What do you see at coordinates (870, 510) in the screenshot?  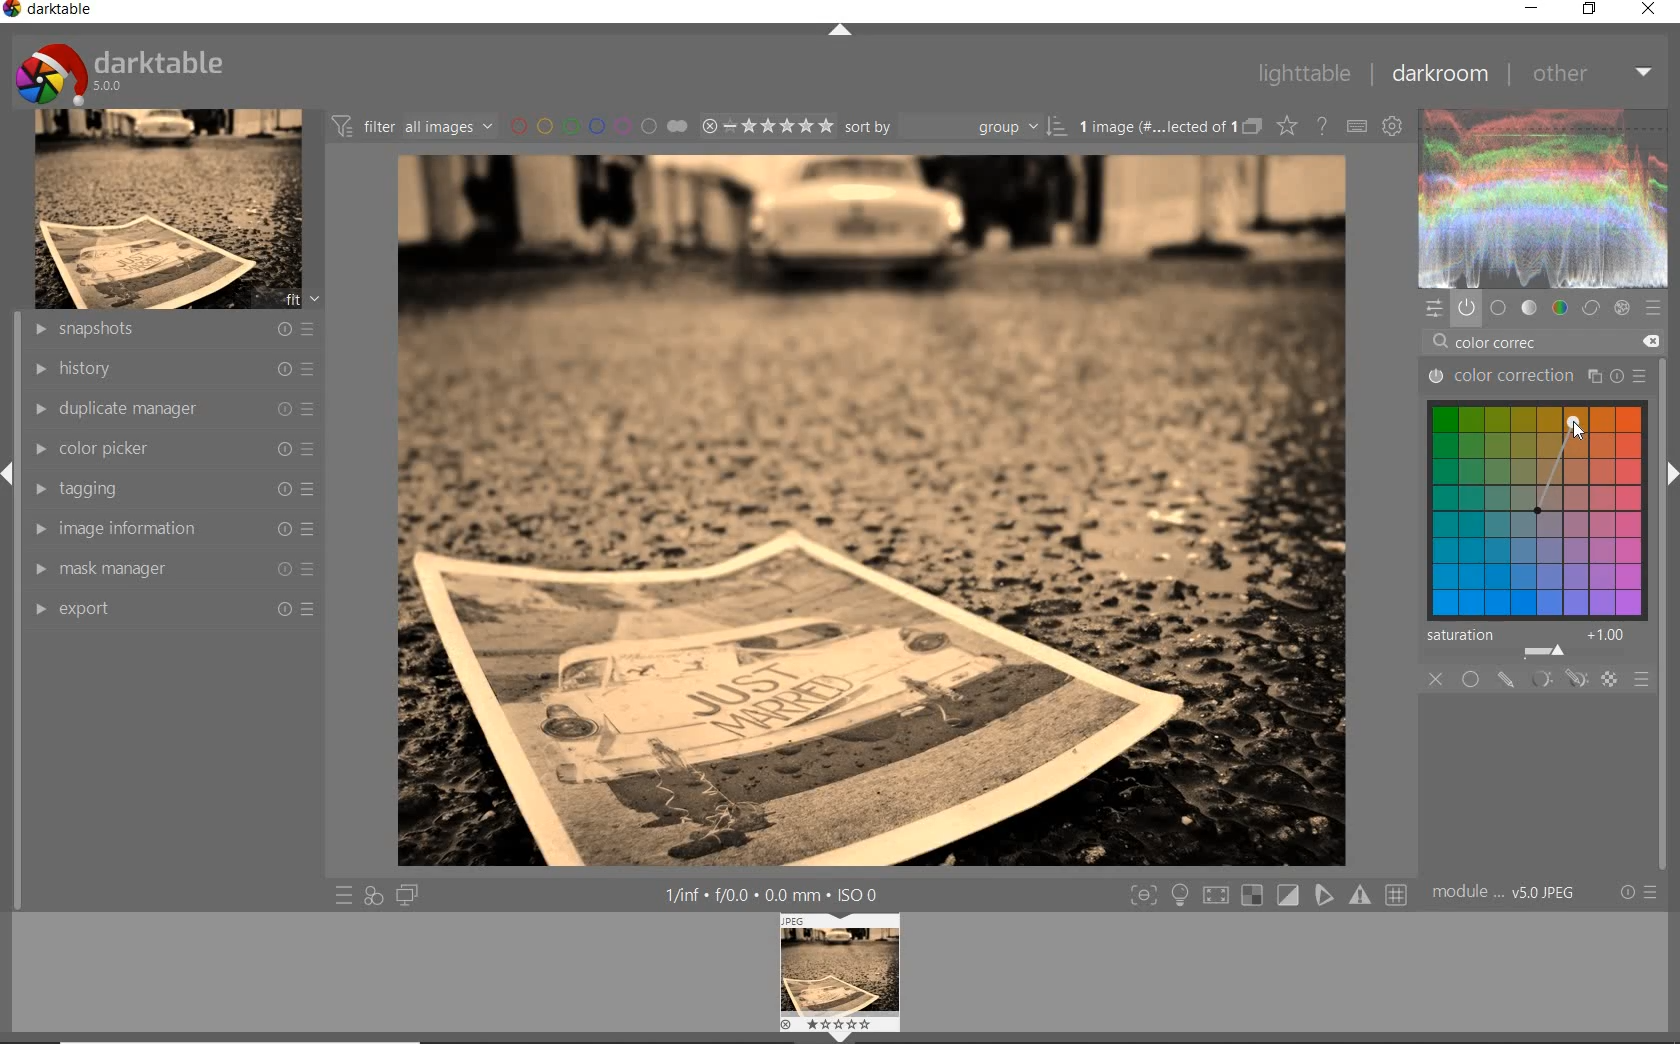 I see `selected image` at bounding box center [870, 510].